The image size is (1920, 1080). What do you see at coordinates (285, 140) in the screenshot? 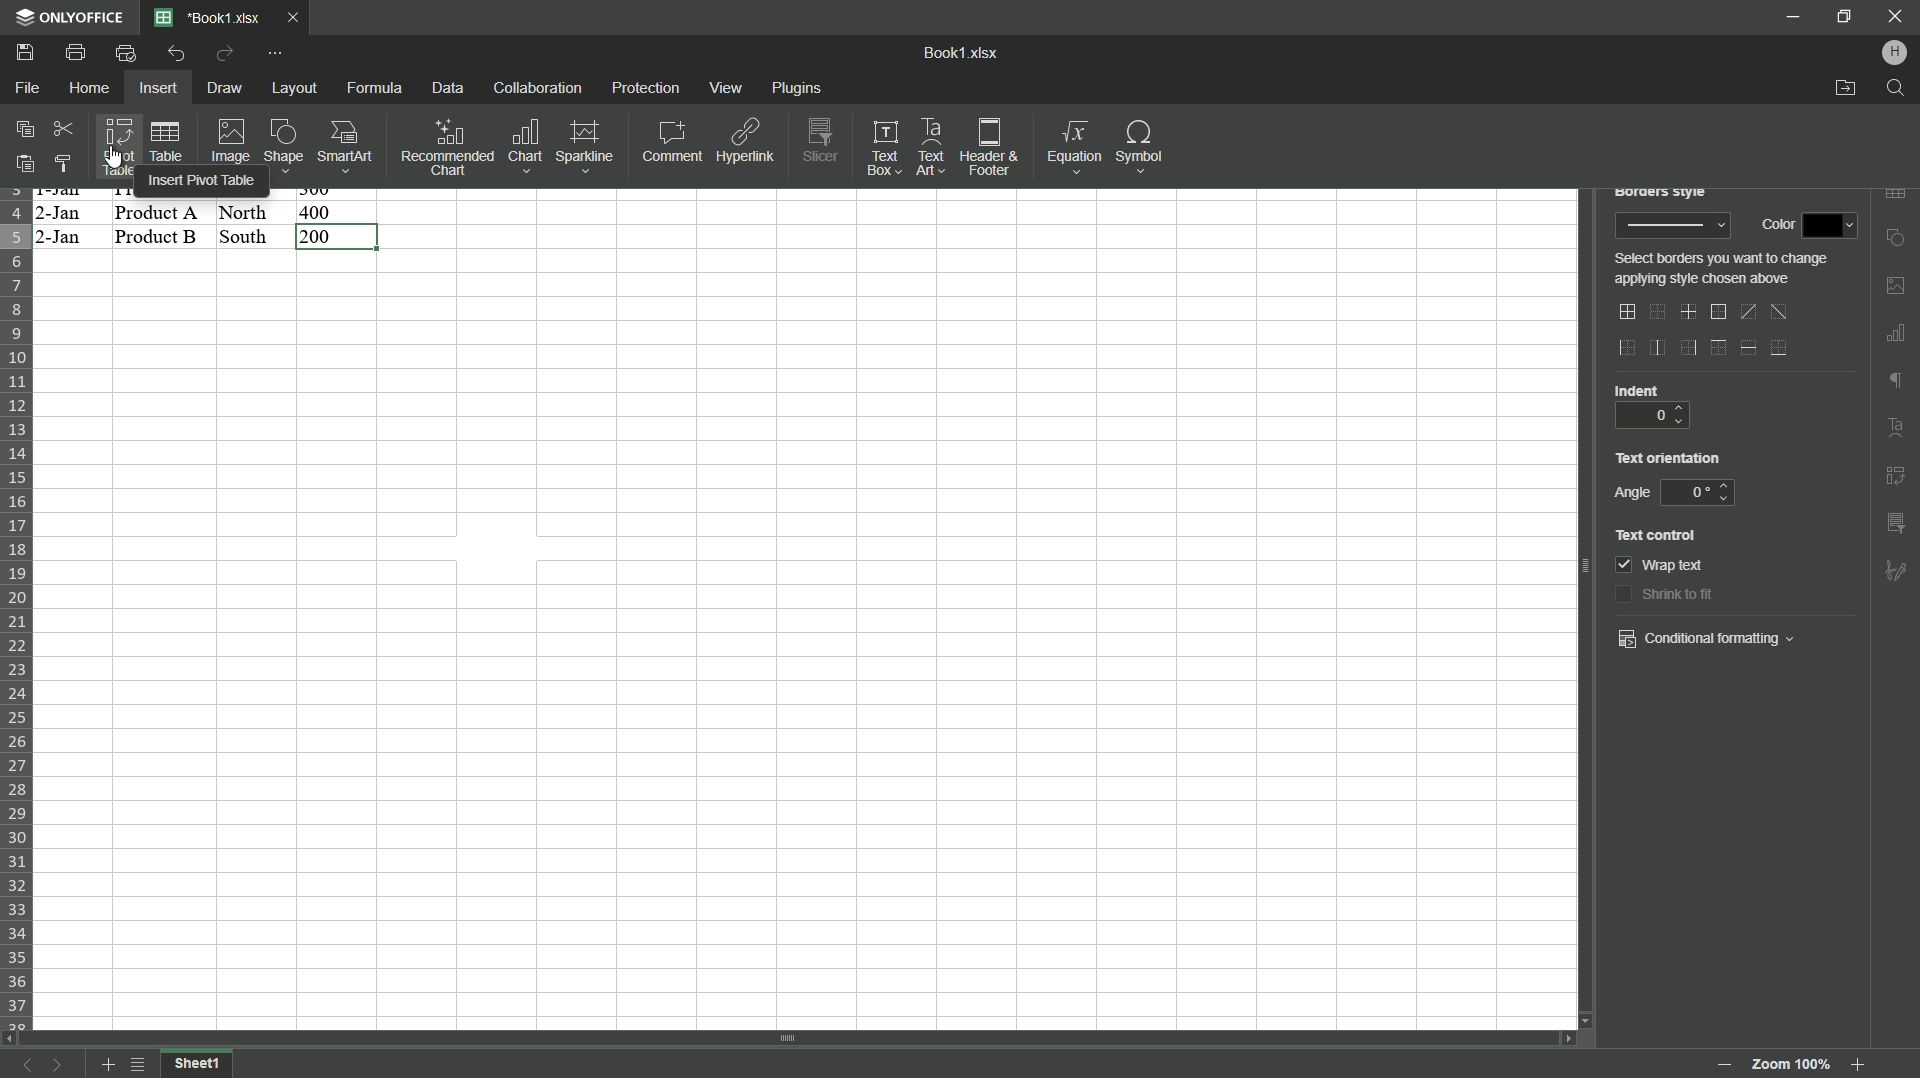
I see `Shape` at bounding box center [285, 140].